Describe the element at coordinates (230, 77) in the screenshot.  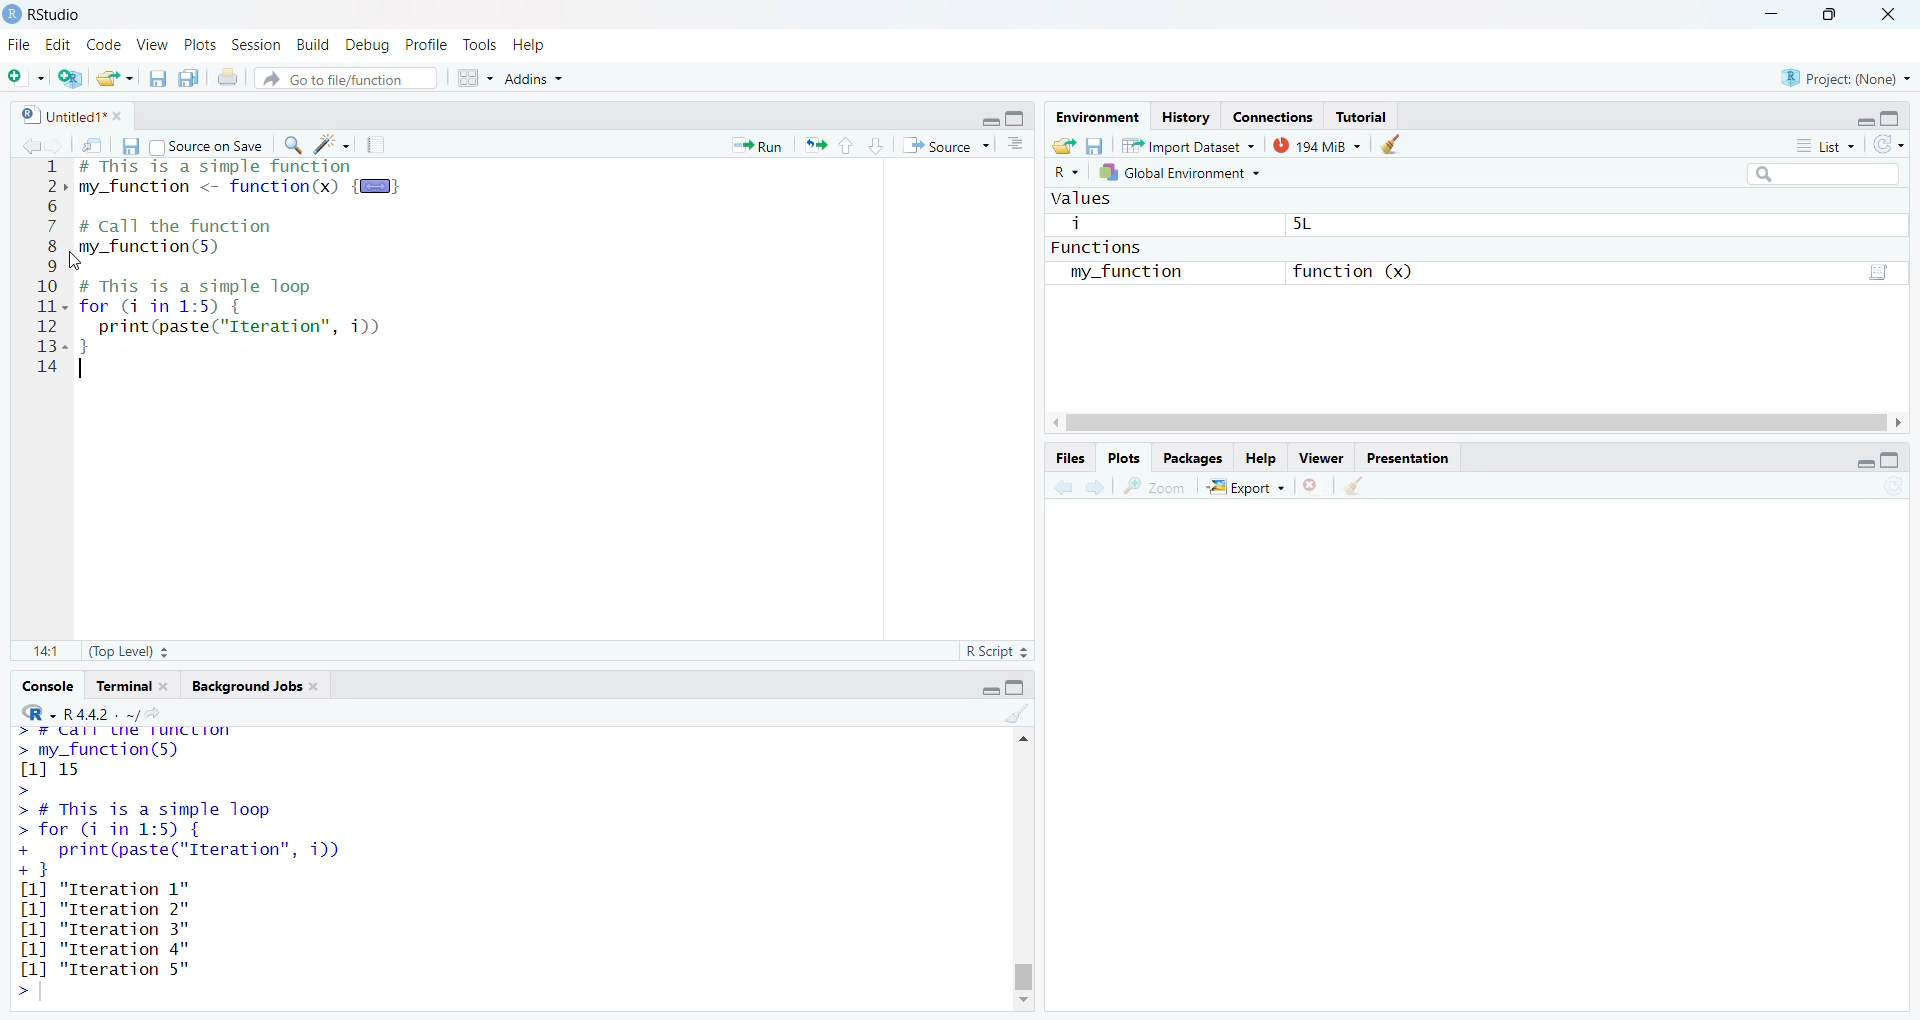
I see `print the current file` at that location.